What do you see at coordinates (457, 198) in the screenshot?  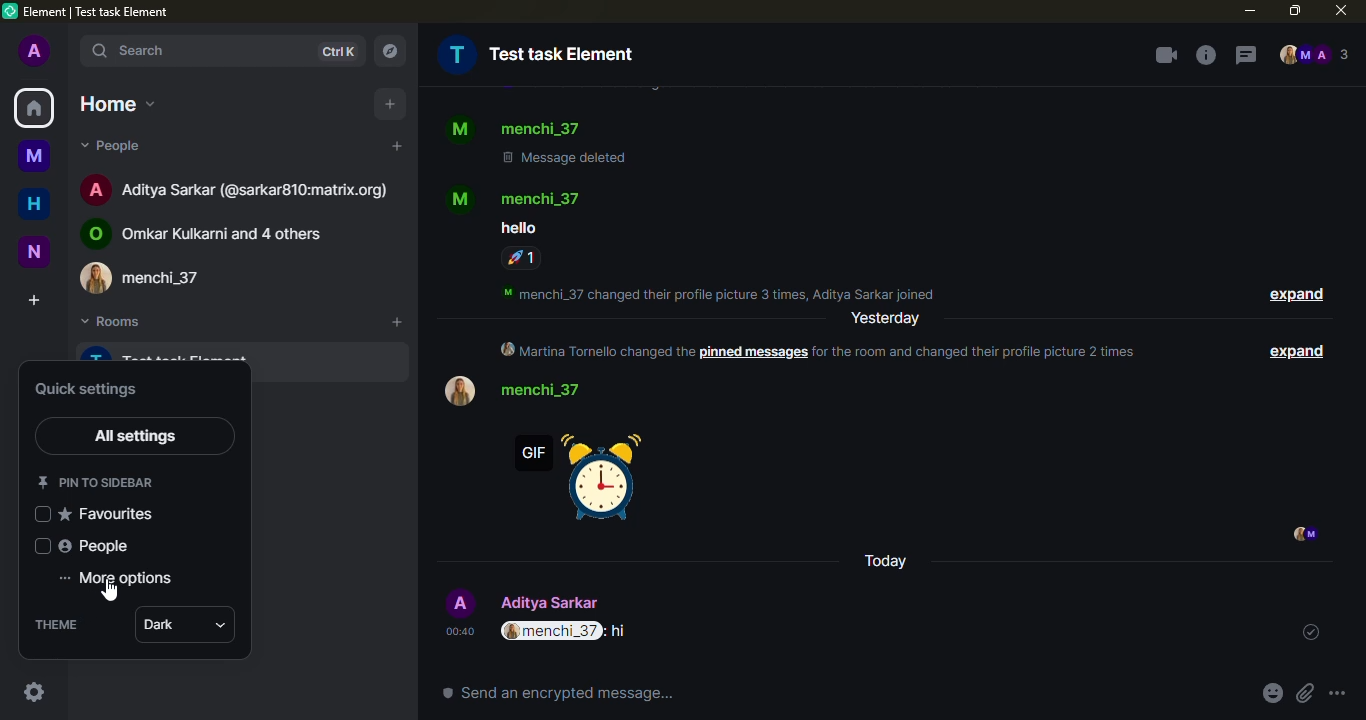 I see `profile` at bounding box center [457, 198].